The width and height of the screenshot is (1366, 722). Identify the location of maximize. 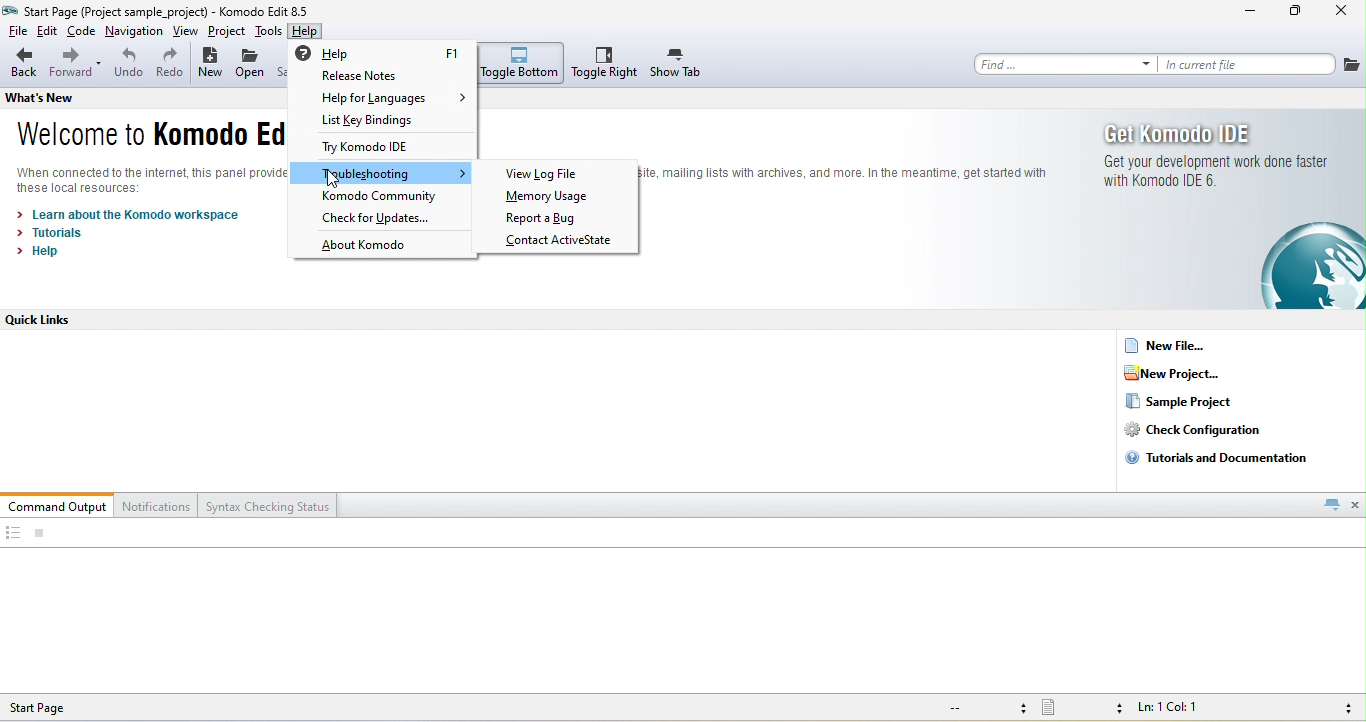
(1296, 13).